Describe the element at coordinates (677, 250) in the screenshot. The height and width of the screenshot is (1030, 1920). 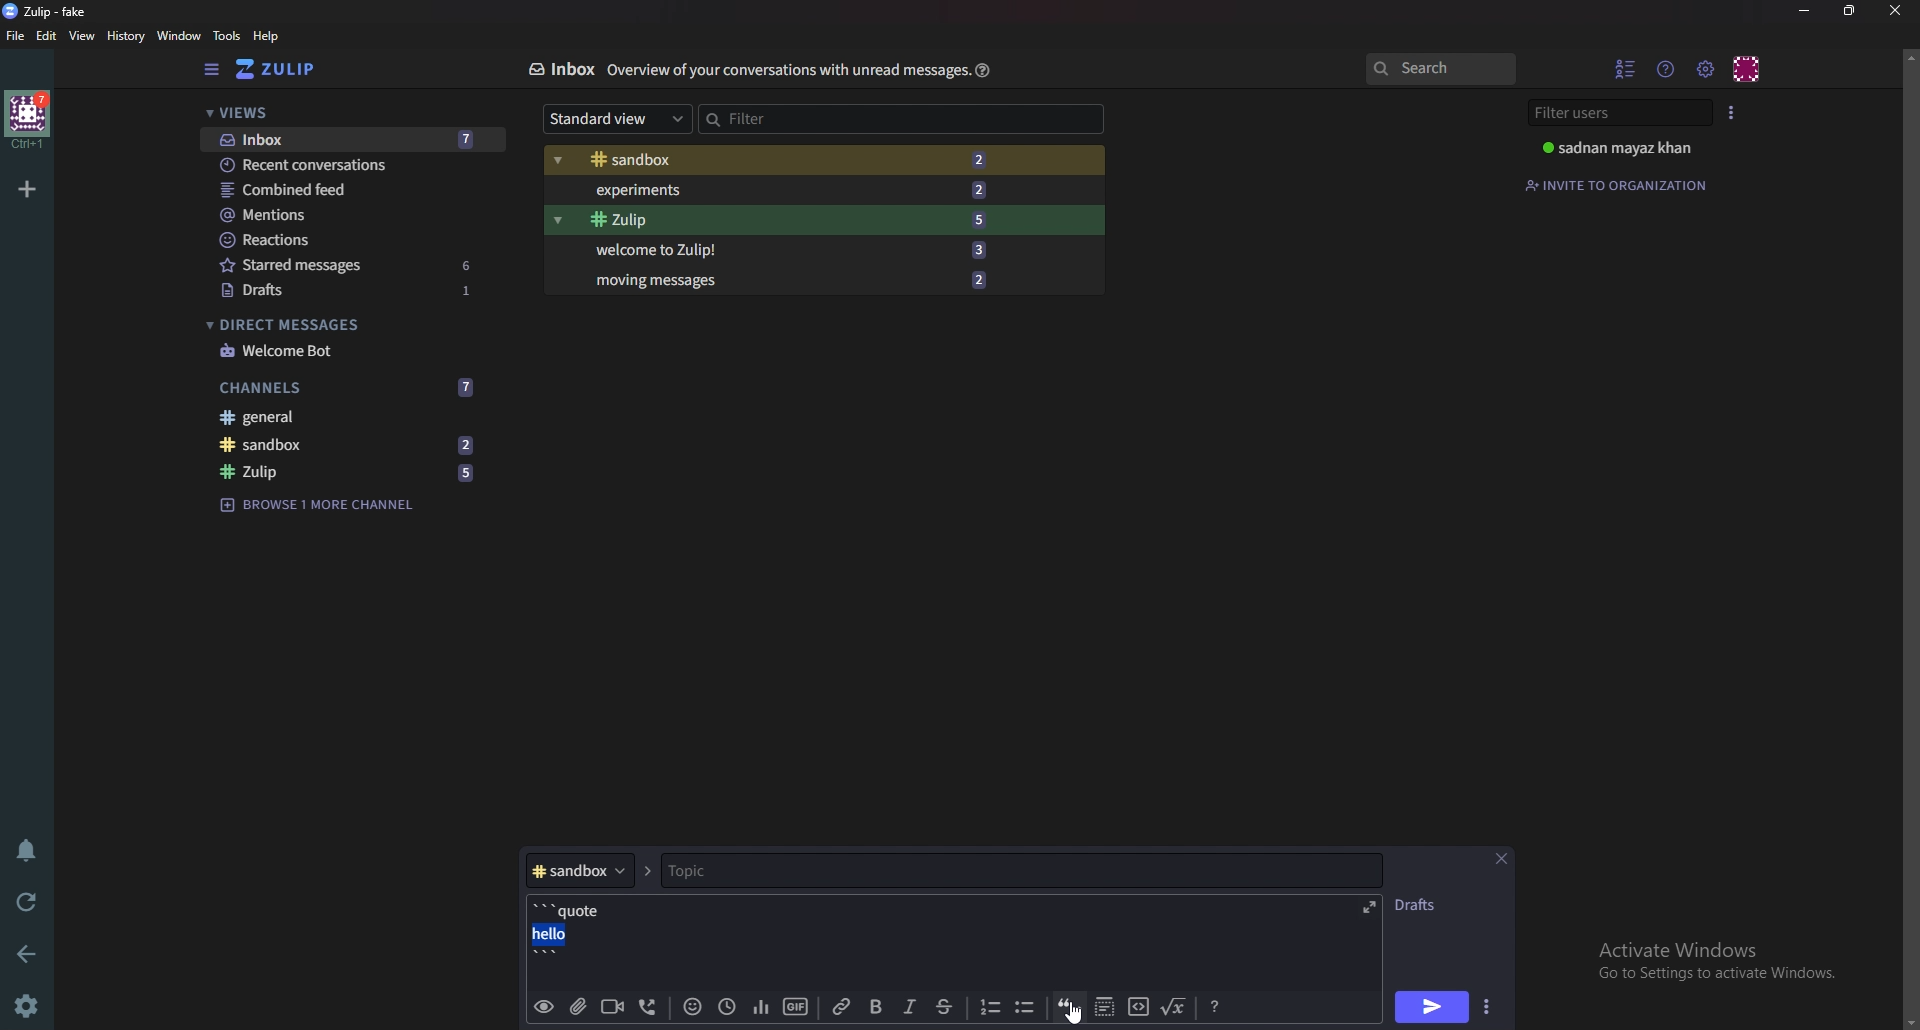
I see `Welcome to Zulip` at that location.